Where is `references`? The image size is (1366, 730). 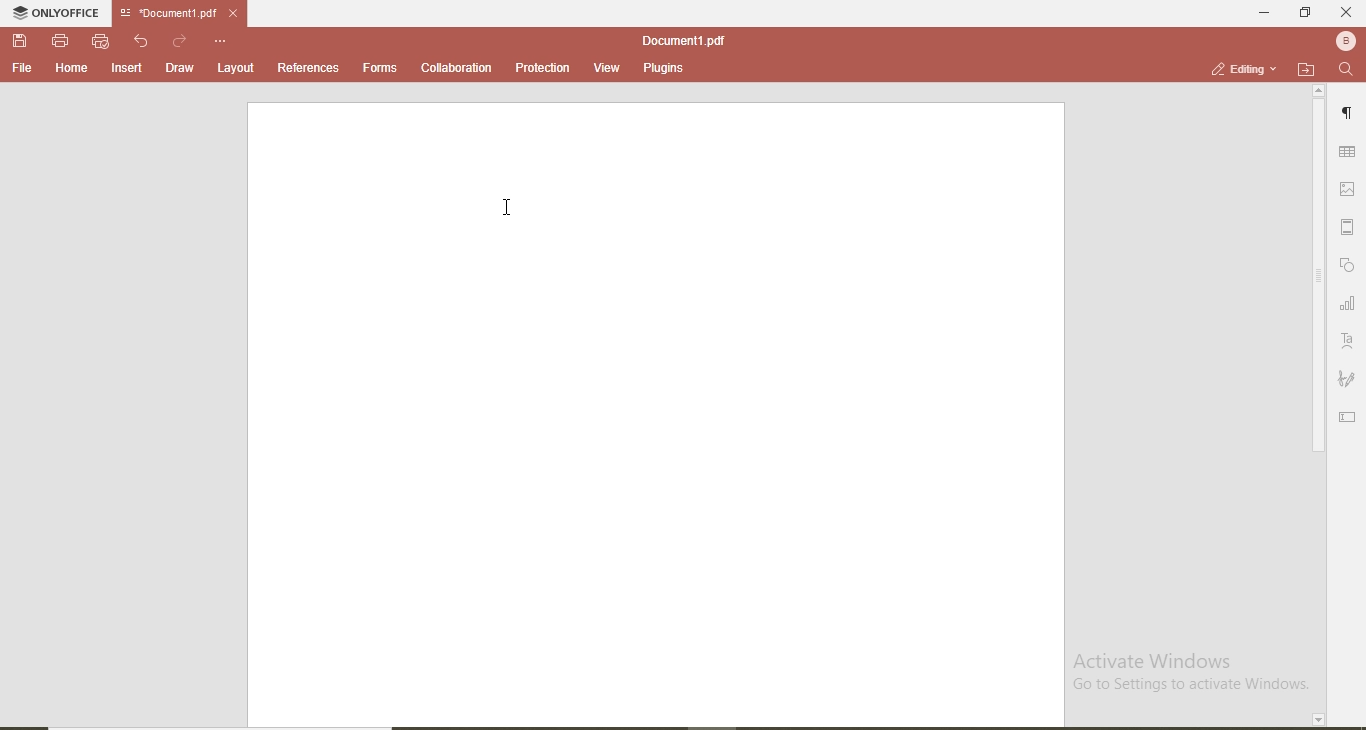 references is located at coordinates (309, 69).